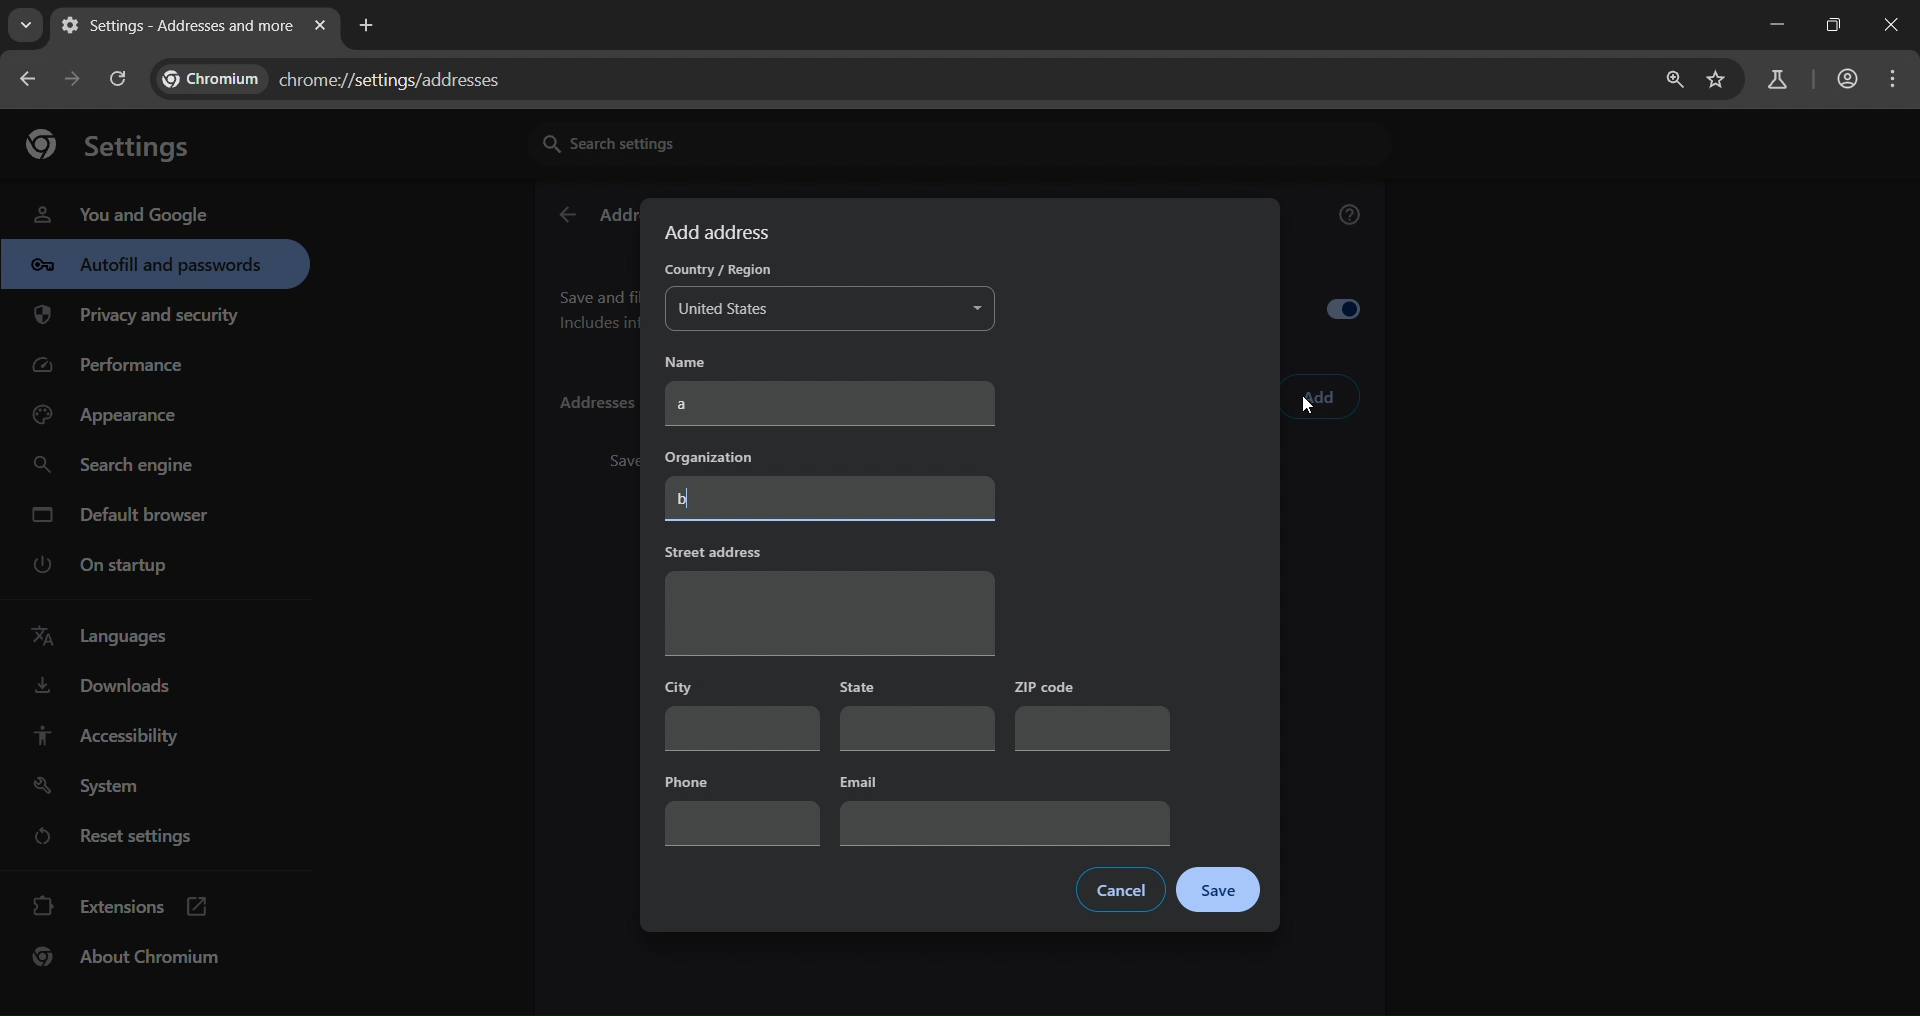  I want to click on street address, so click(826, 597).